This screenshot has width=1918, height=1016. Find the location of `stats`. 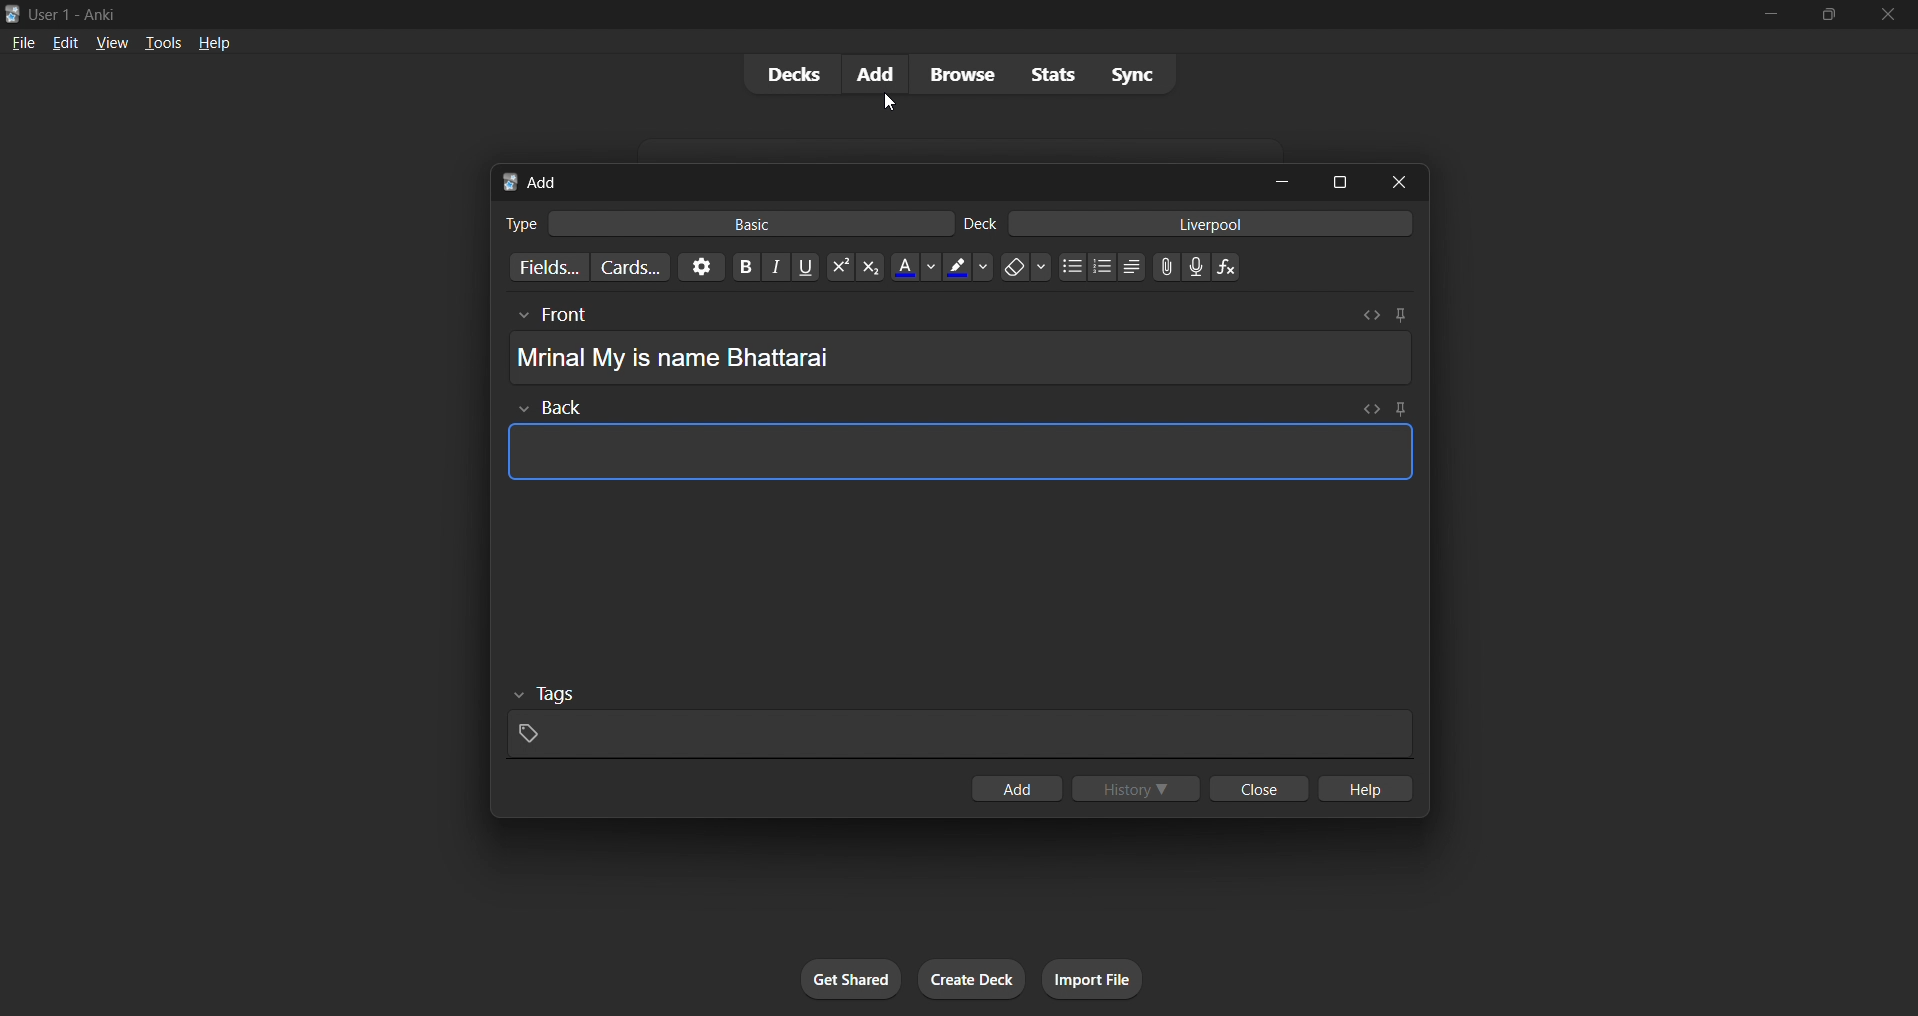

stats is located at coordinates (1045, 73).